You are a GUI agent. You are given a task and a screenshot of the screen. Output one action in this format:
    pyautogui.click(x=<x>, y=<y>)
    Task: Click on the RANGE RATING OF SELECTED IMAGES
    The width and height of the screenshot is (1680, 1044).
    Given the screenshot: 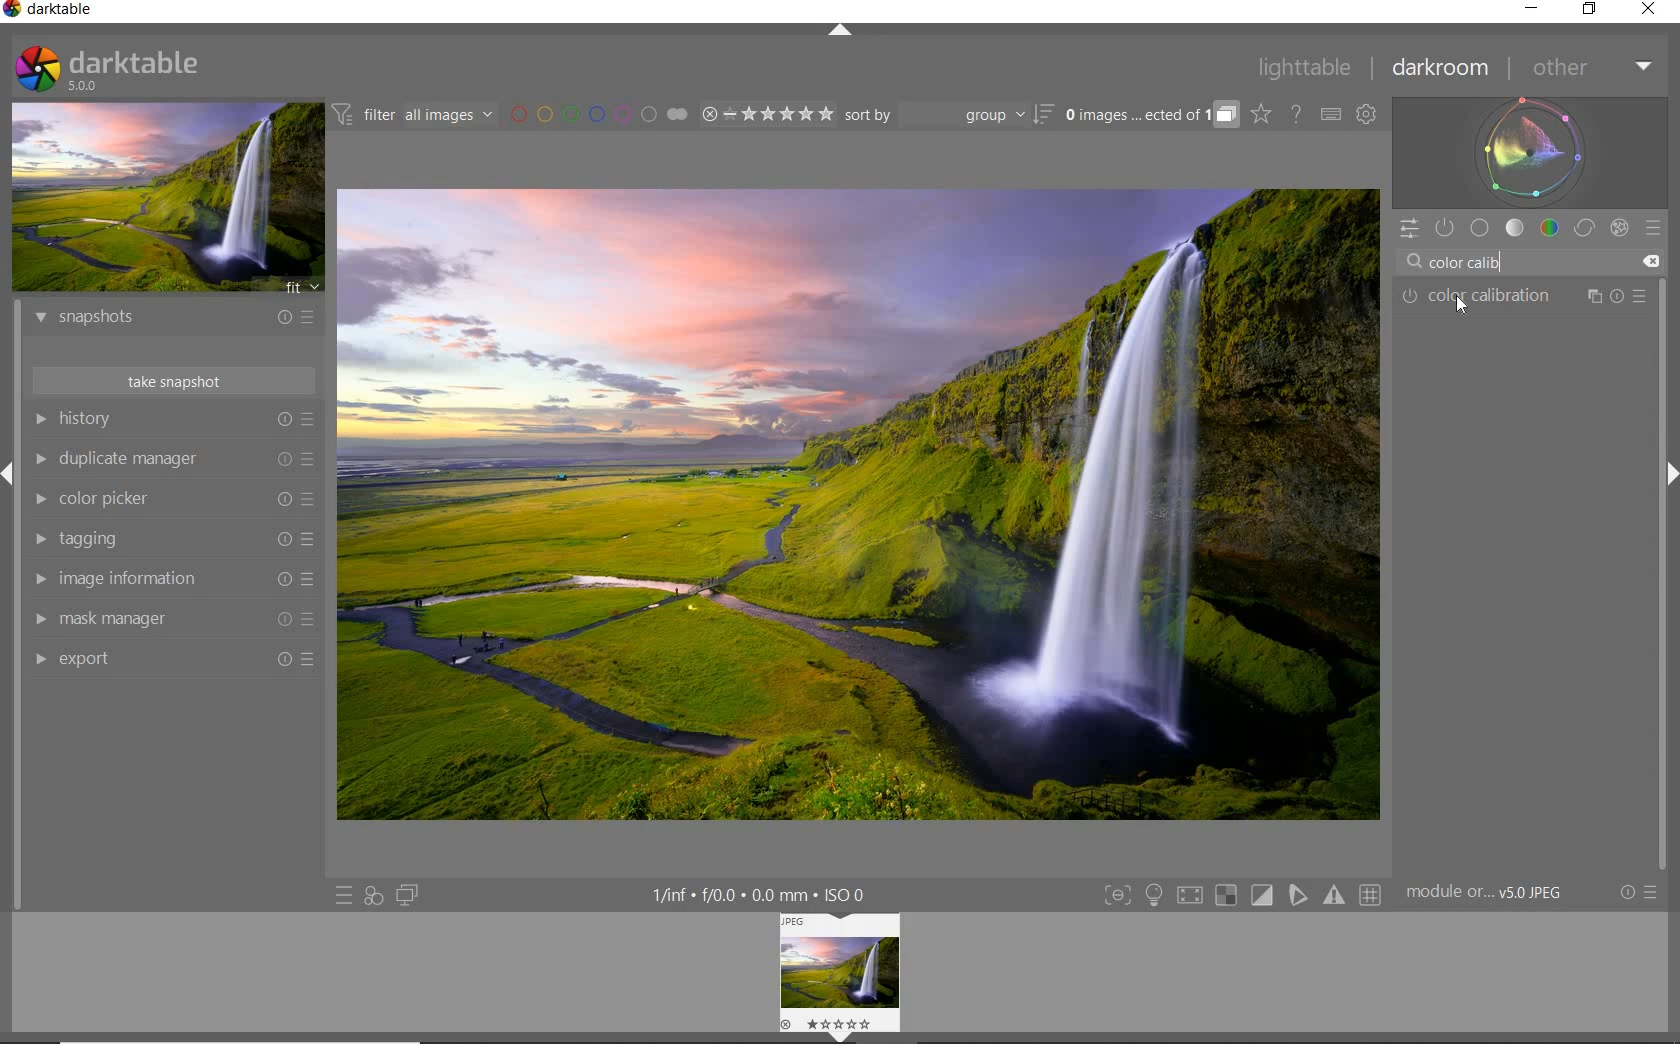 What is the action you would take?
    pyautogui.click(x=767, y=113)
    